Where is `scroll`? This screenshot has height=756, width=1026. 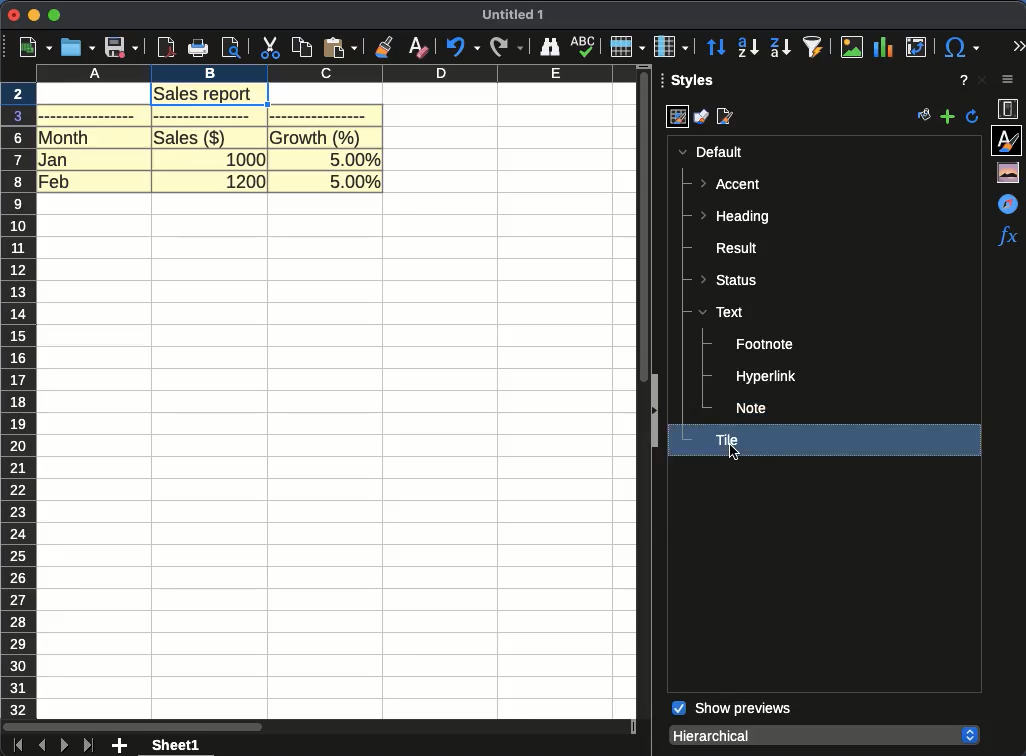 scroll is located at coordinates (318, 728).